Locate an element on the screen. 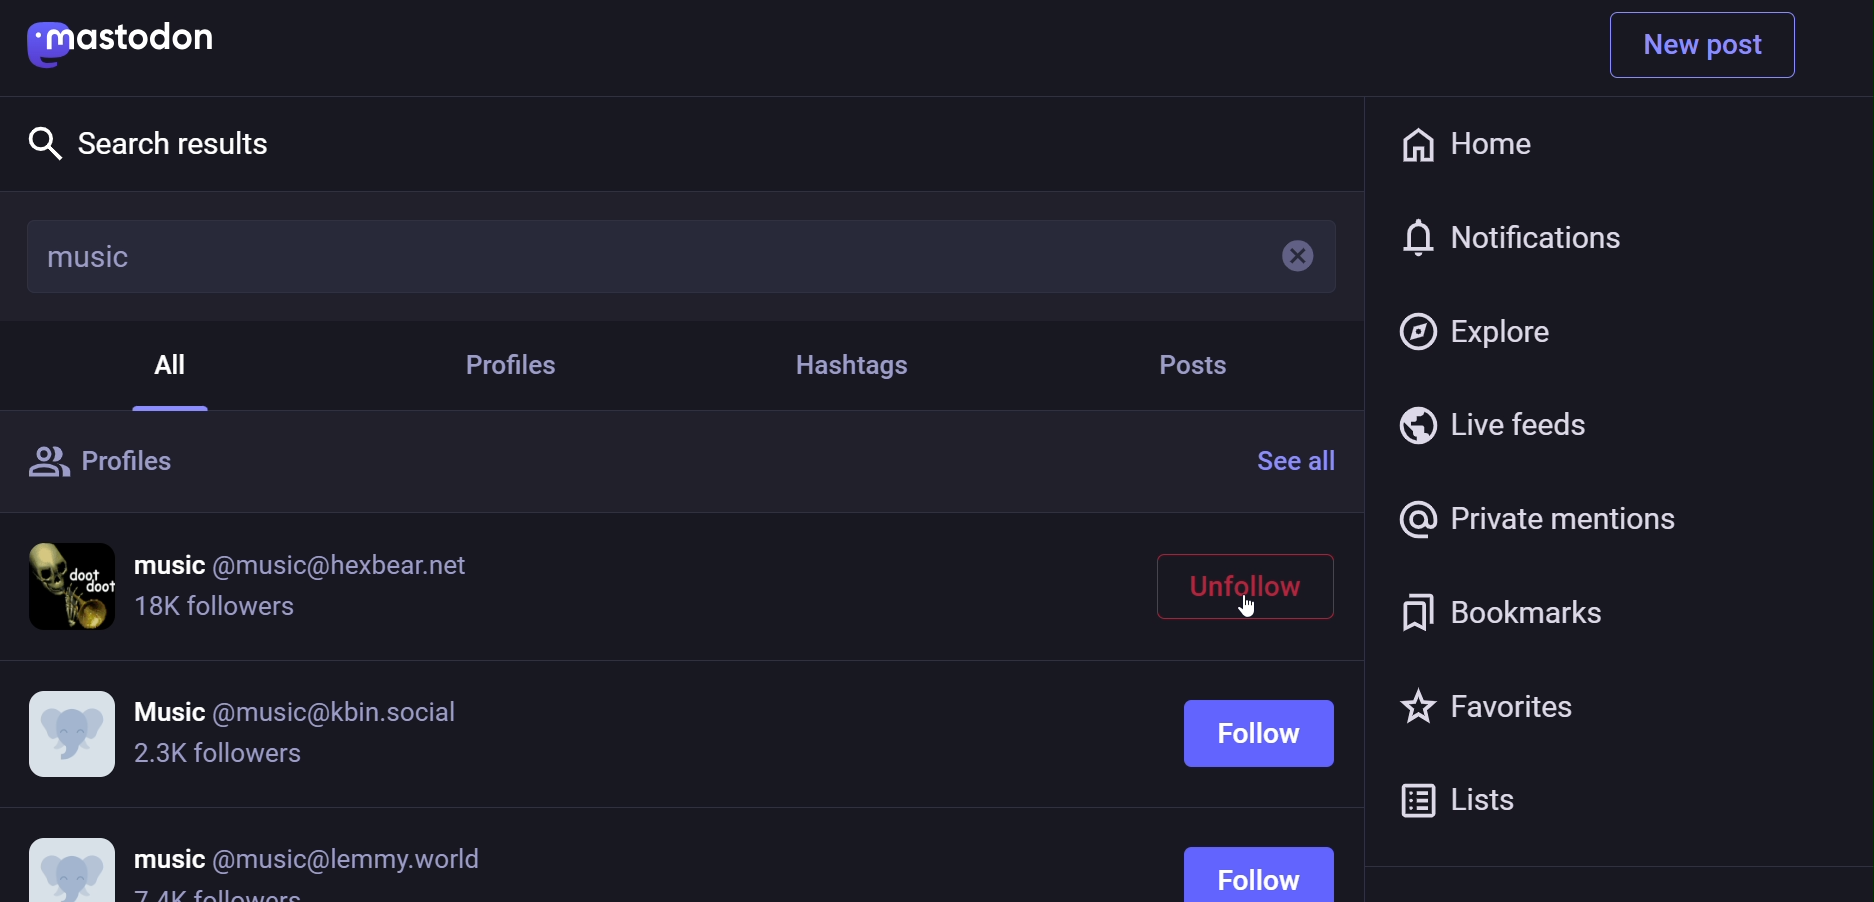 Image resolution: width=1874 pixels, height=902 pixels. unfollow is located at coordinates (1250, 581).